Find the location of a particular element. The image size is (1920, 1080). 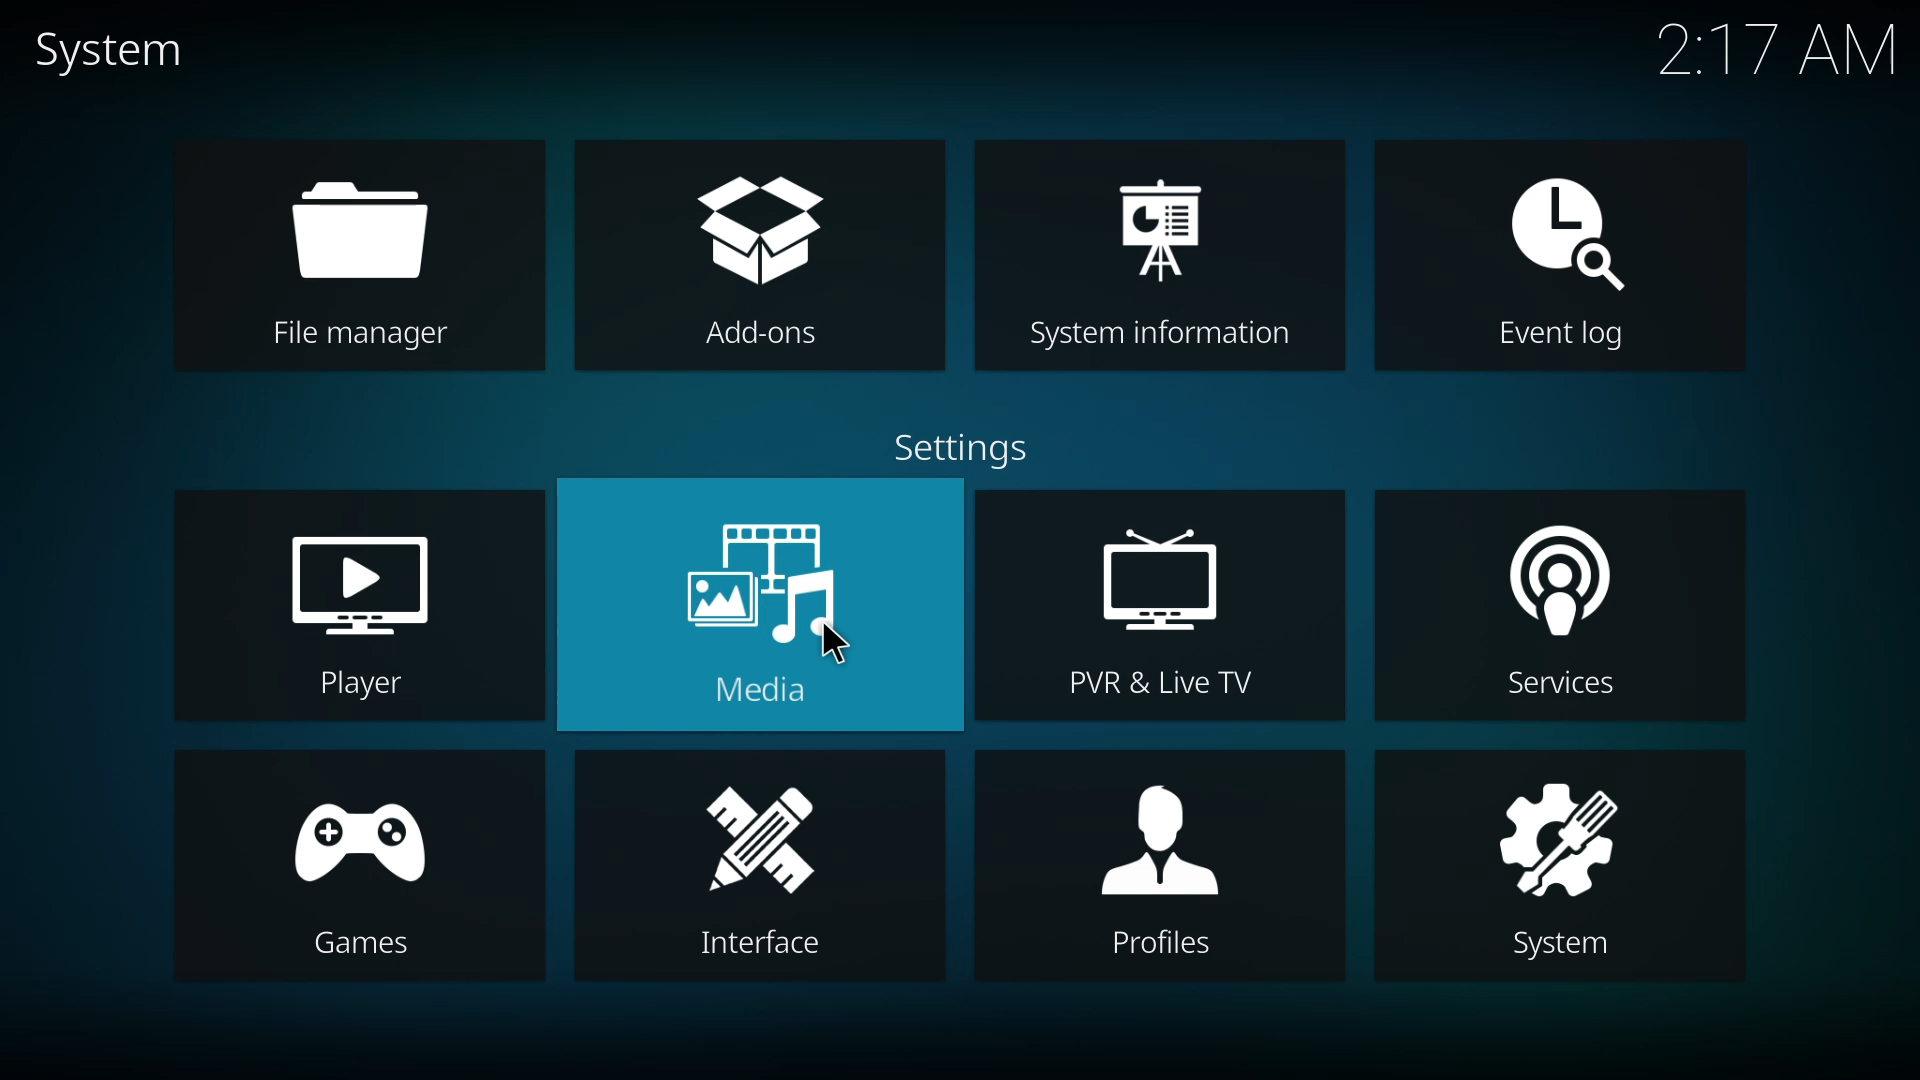

system is located at coordinates (120, 51).